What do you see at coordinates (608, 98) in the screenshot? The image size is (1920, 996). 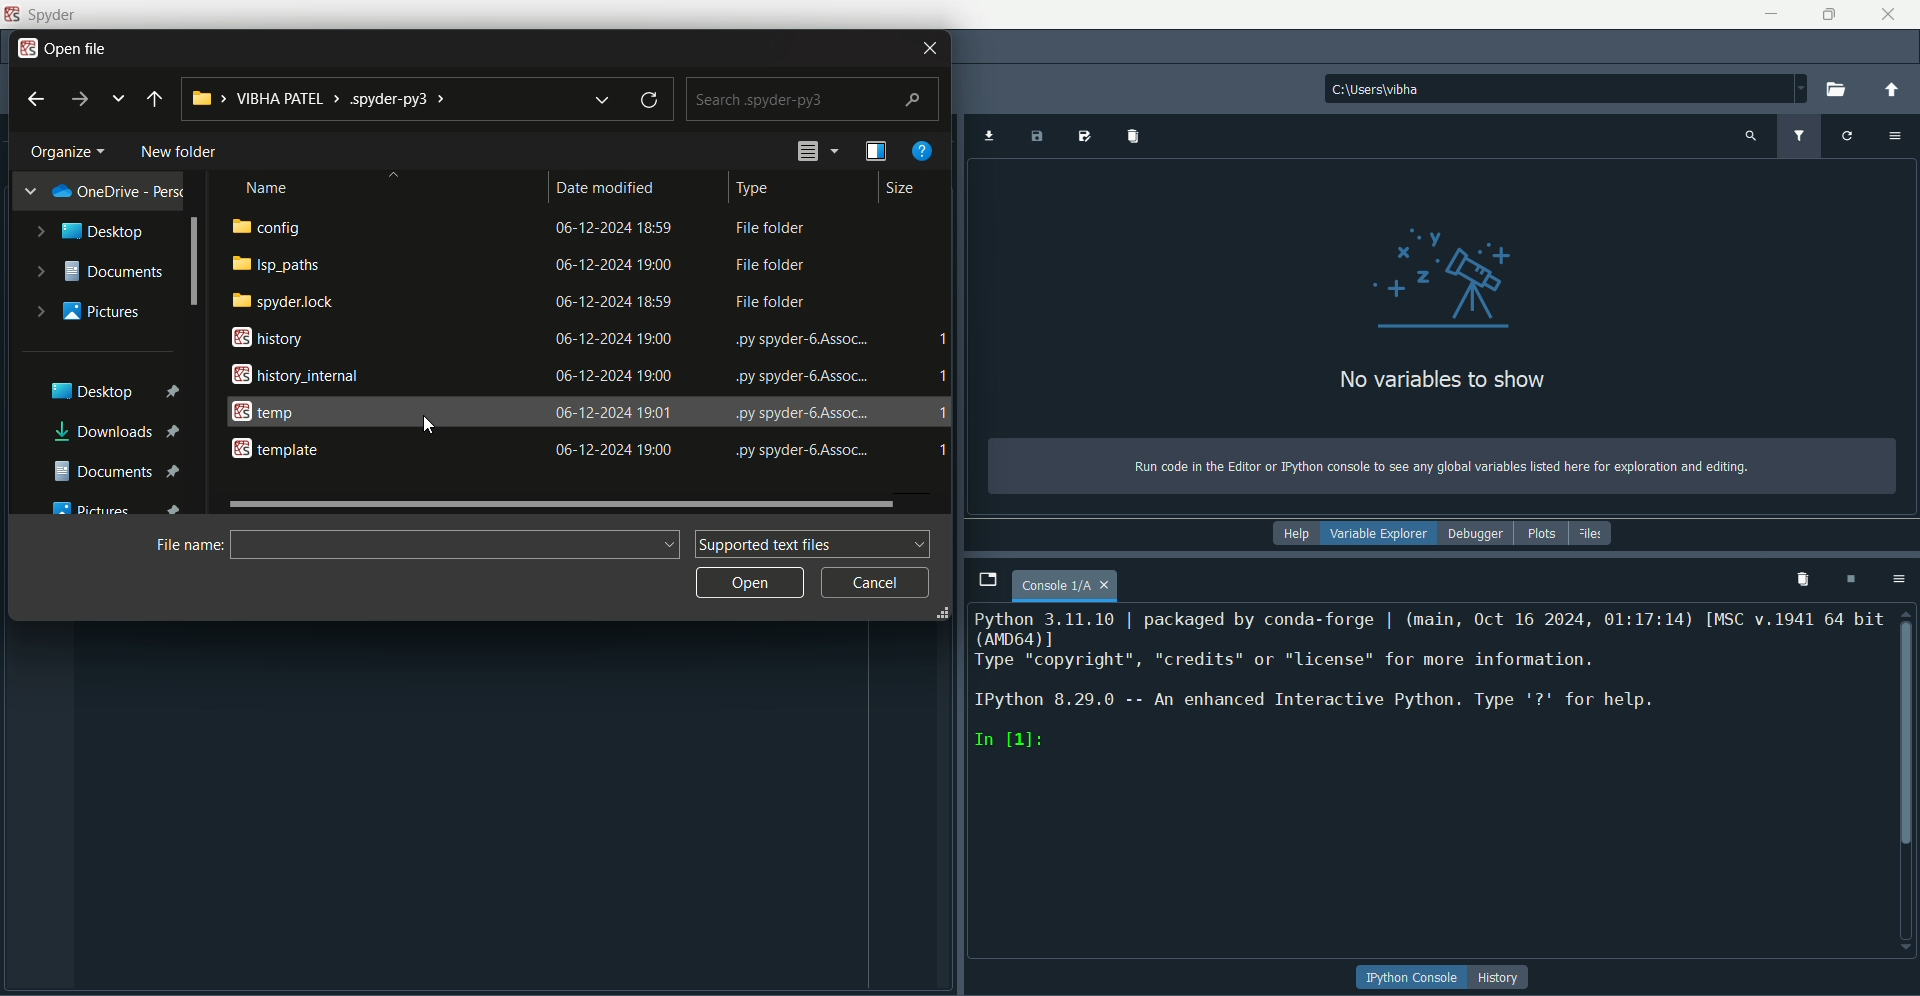 I see `down arrow` at bounding box center [608, 98].